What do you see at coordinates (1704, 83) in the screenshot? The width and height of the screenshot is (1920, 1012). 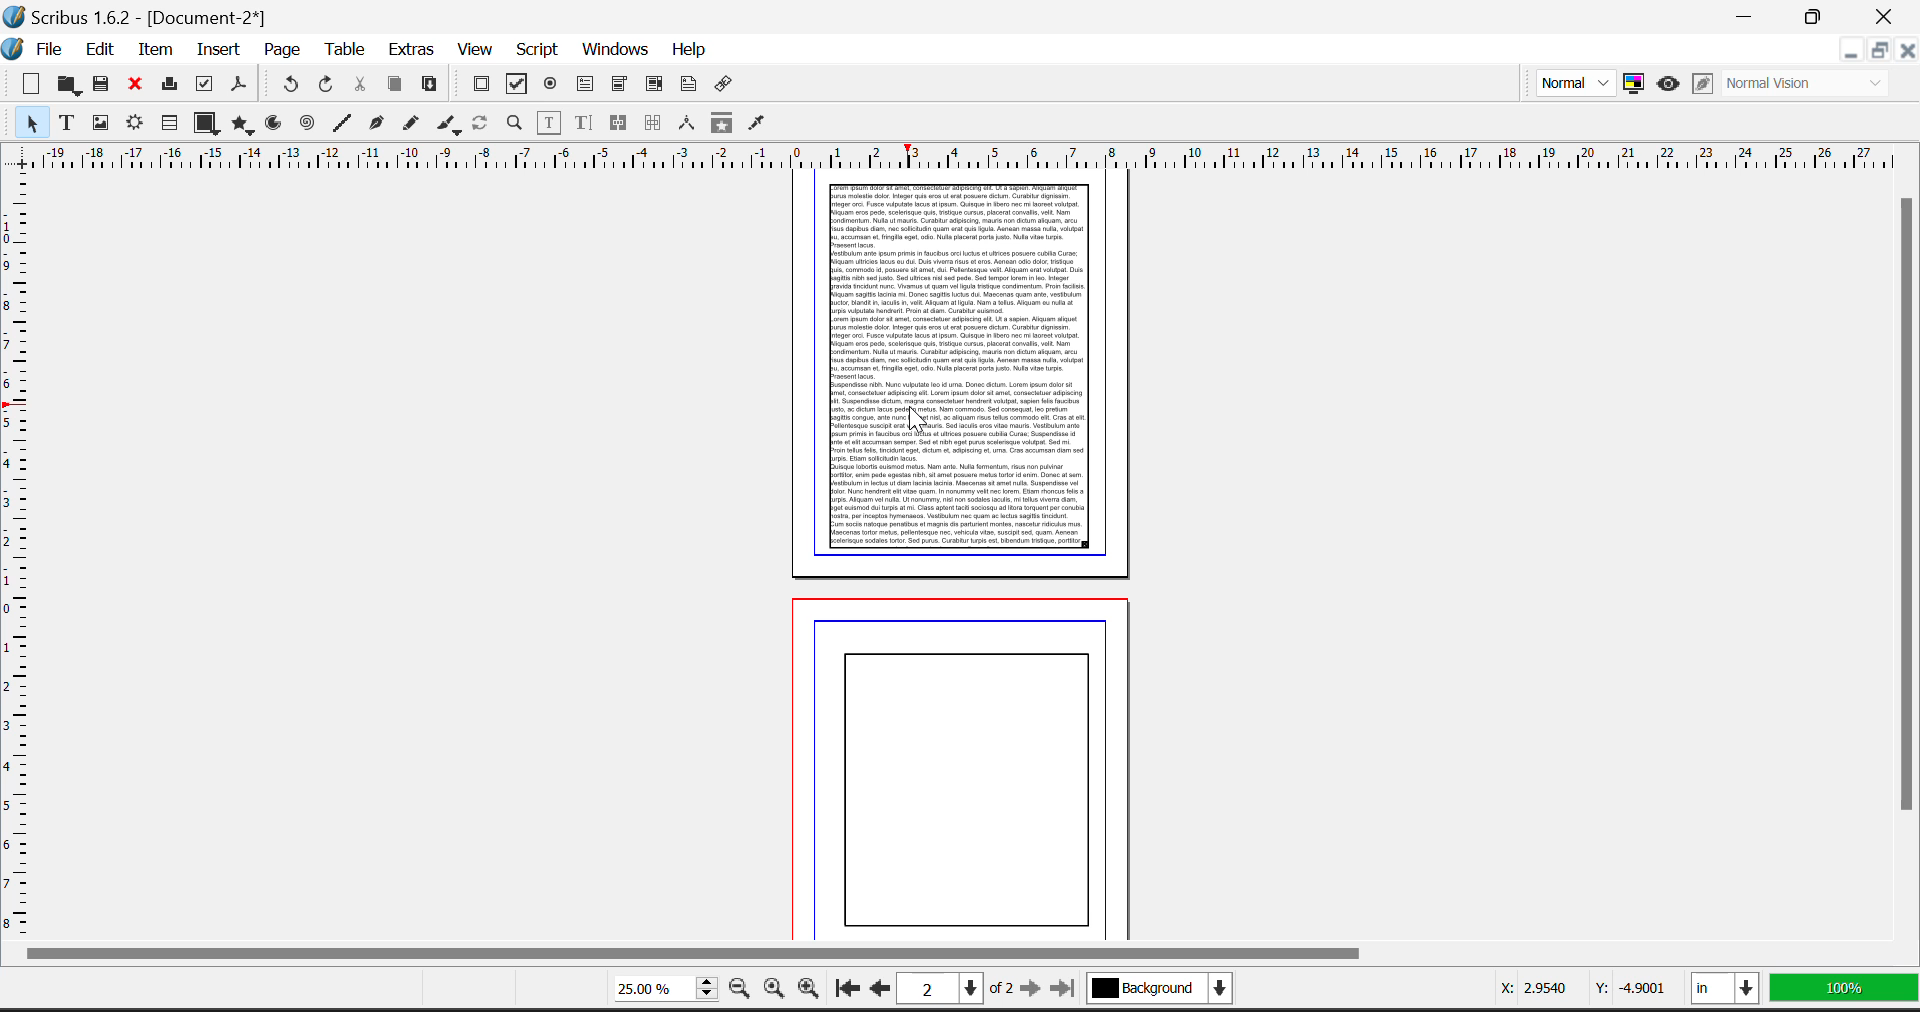 I see `Edit in Preview Mode` at bounding box center [1704, 83].